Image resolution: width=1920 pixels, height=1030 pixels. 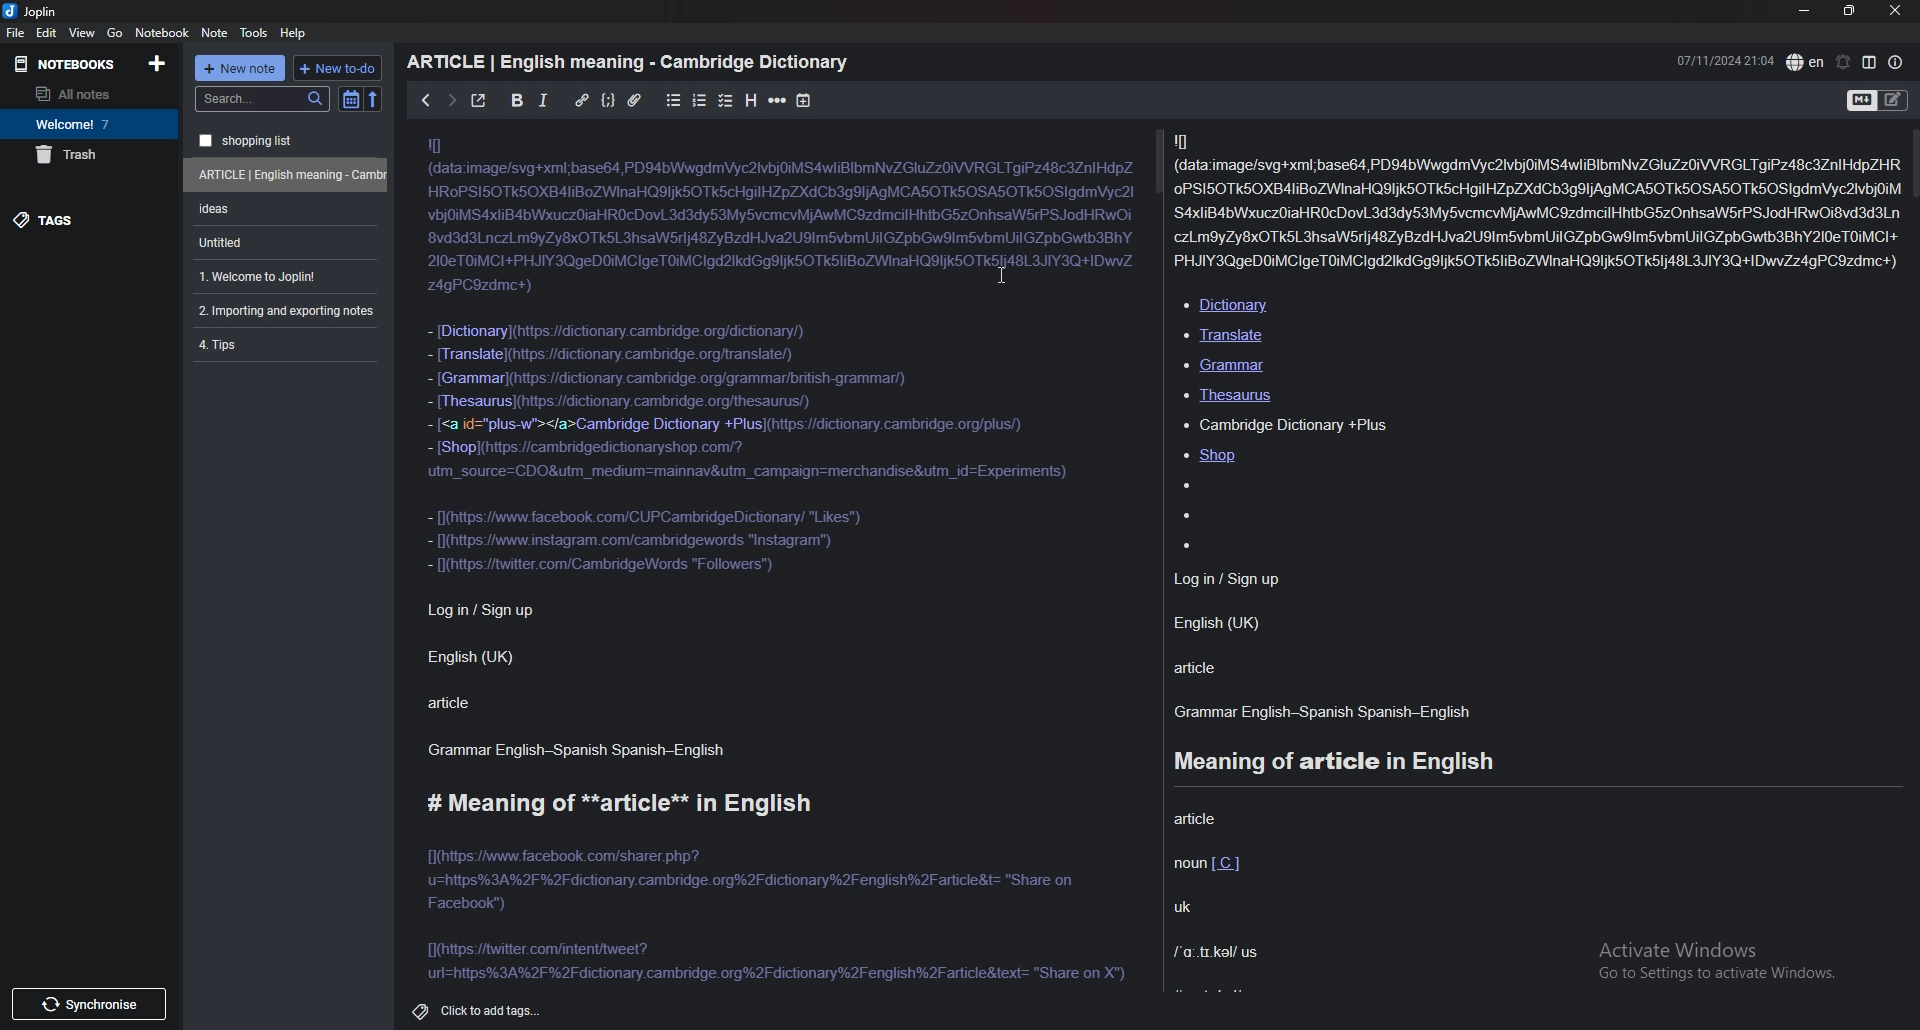 I want to click on spell check, so click(x=1806, y=62).